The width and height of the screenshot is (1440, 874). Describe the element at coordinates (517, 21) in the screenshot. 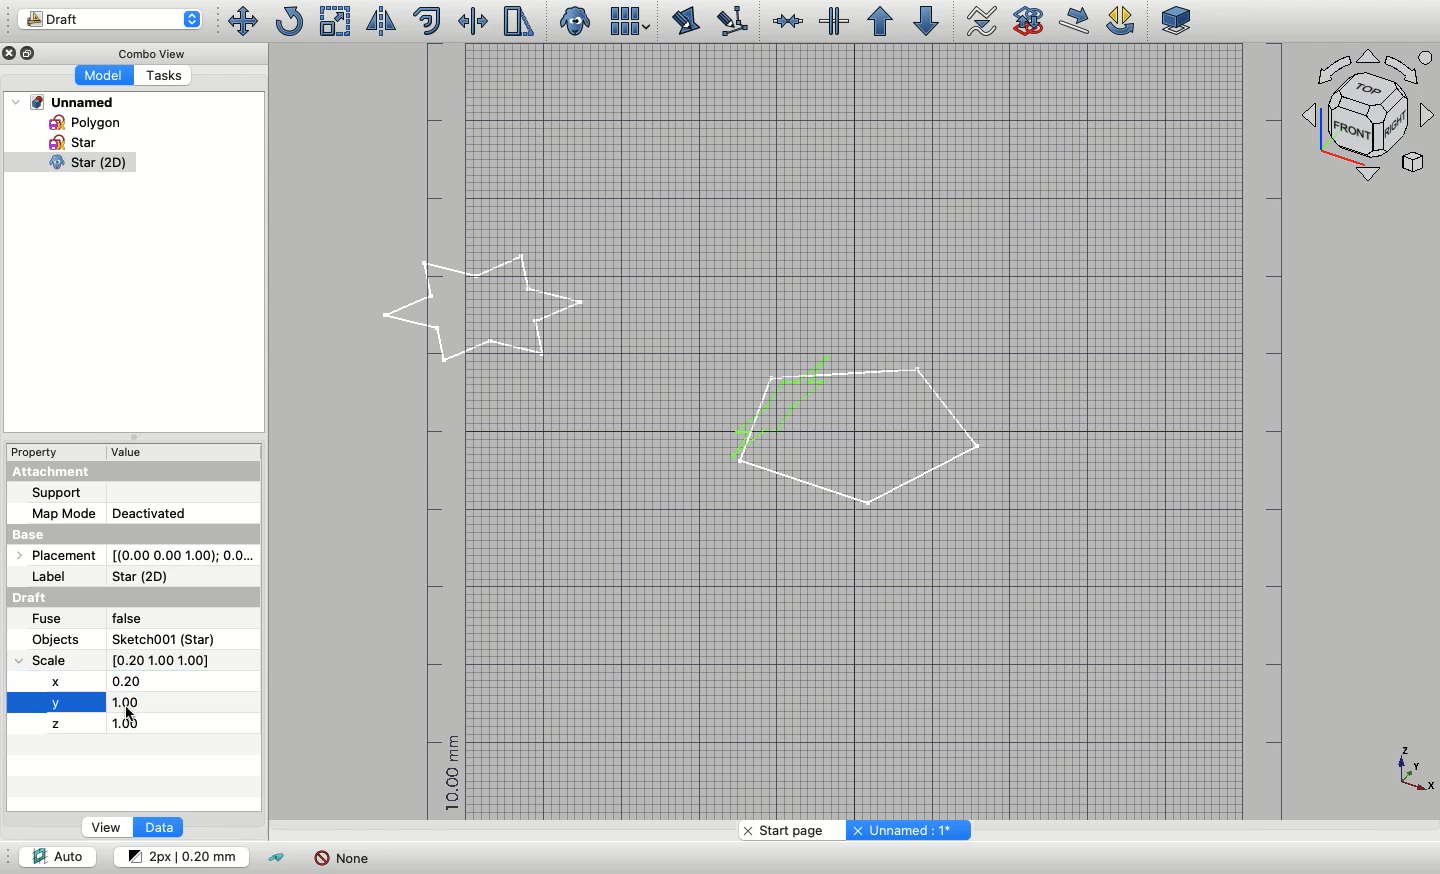

I see `Stretch` at that location.